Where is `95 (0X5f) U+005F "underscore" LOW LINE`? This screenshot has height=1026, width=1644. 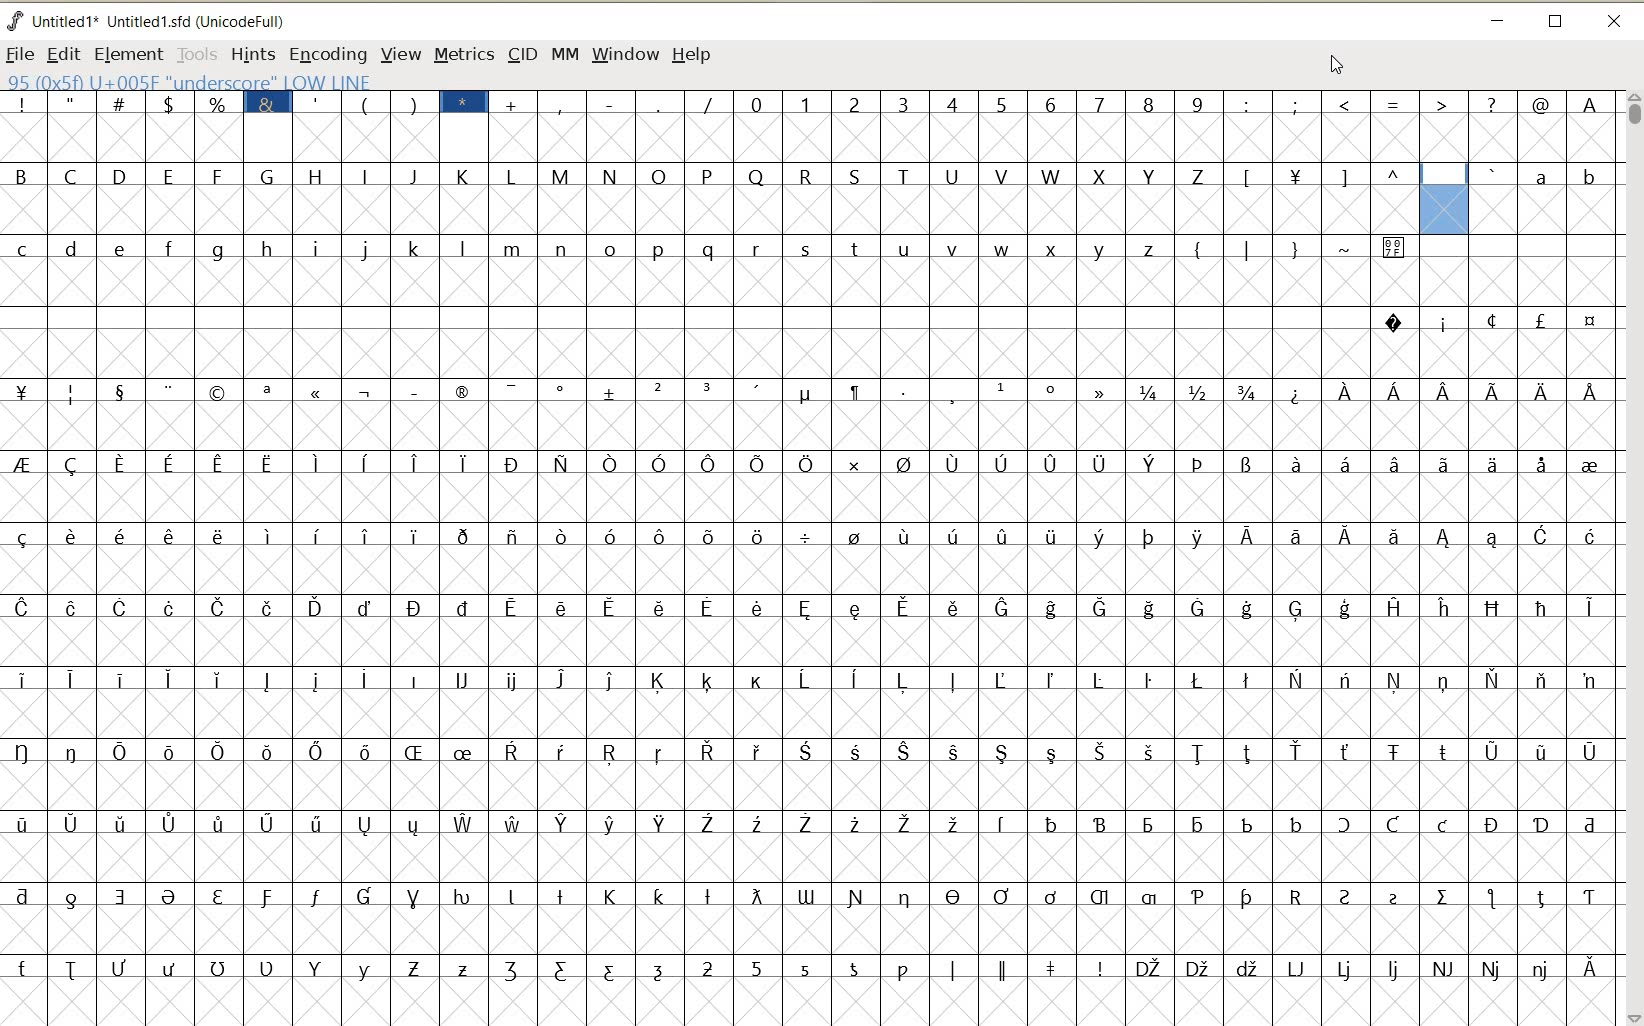 95 (0X5f) U+005F "underscore" LOW LINE is located at coordinates (188, 81).